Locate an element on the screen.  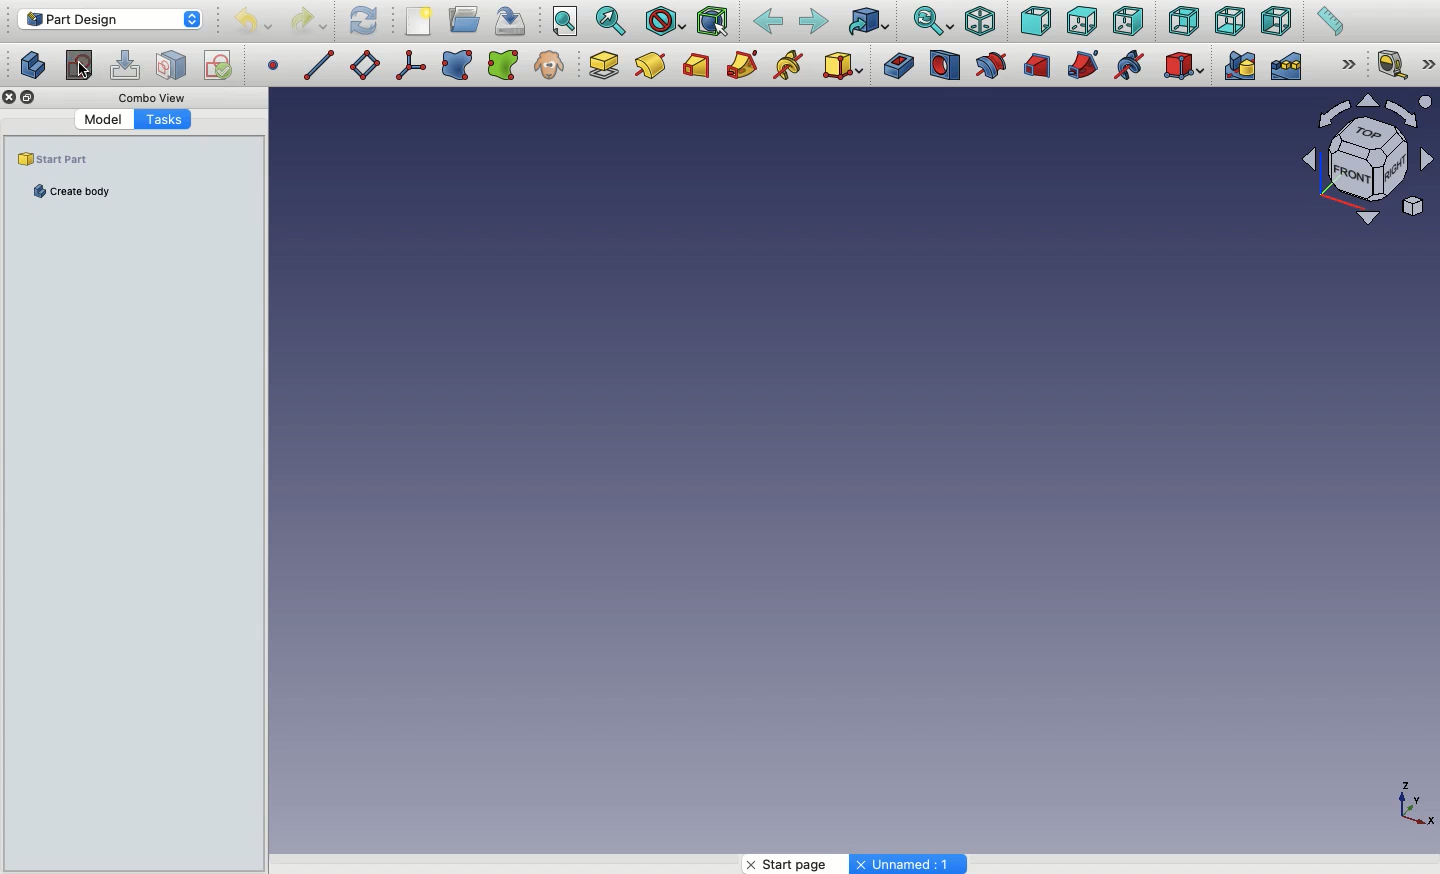
Create sketch  is located at coordinates (32, 64).